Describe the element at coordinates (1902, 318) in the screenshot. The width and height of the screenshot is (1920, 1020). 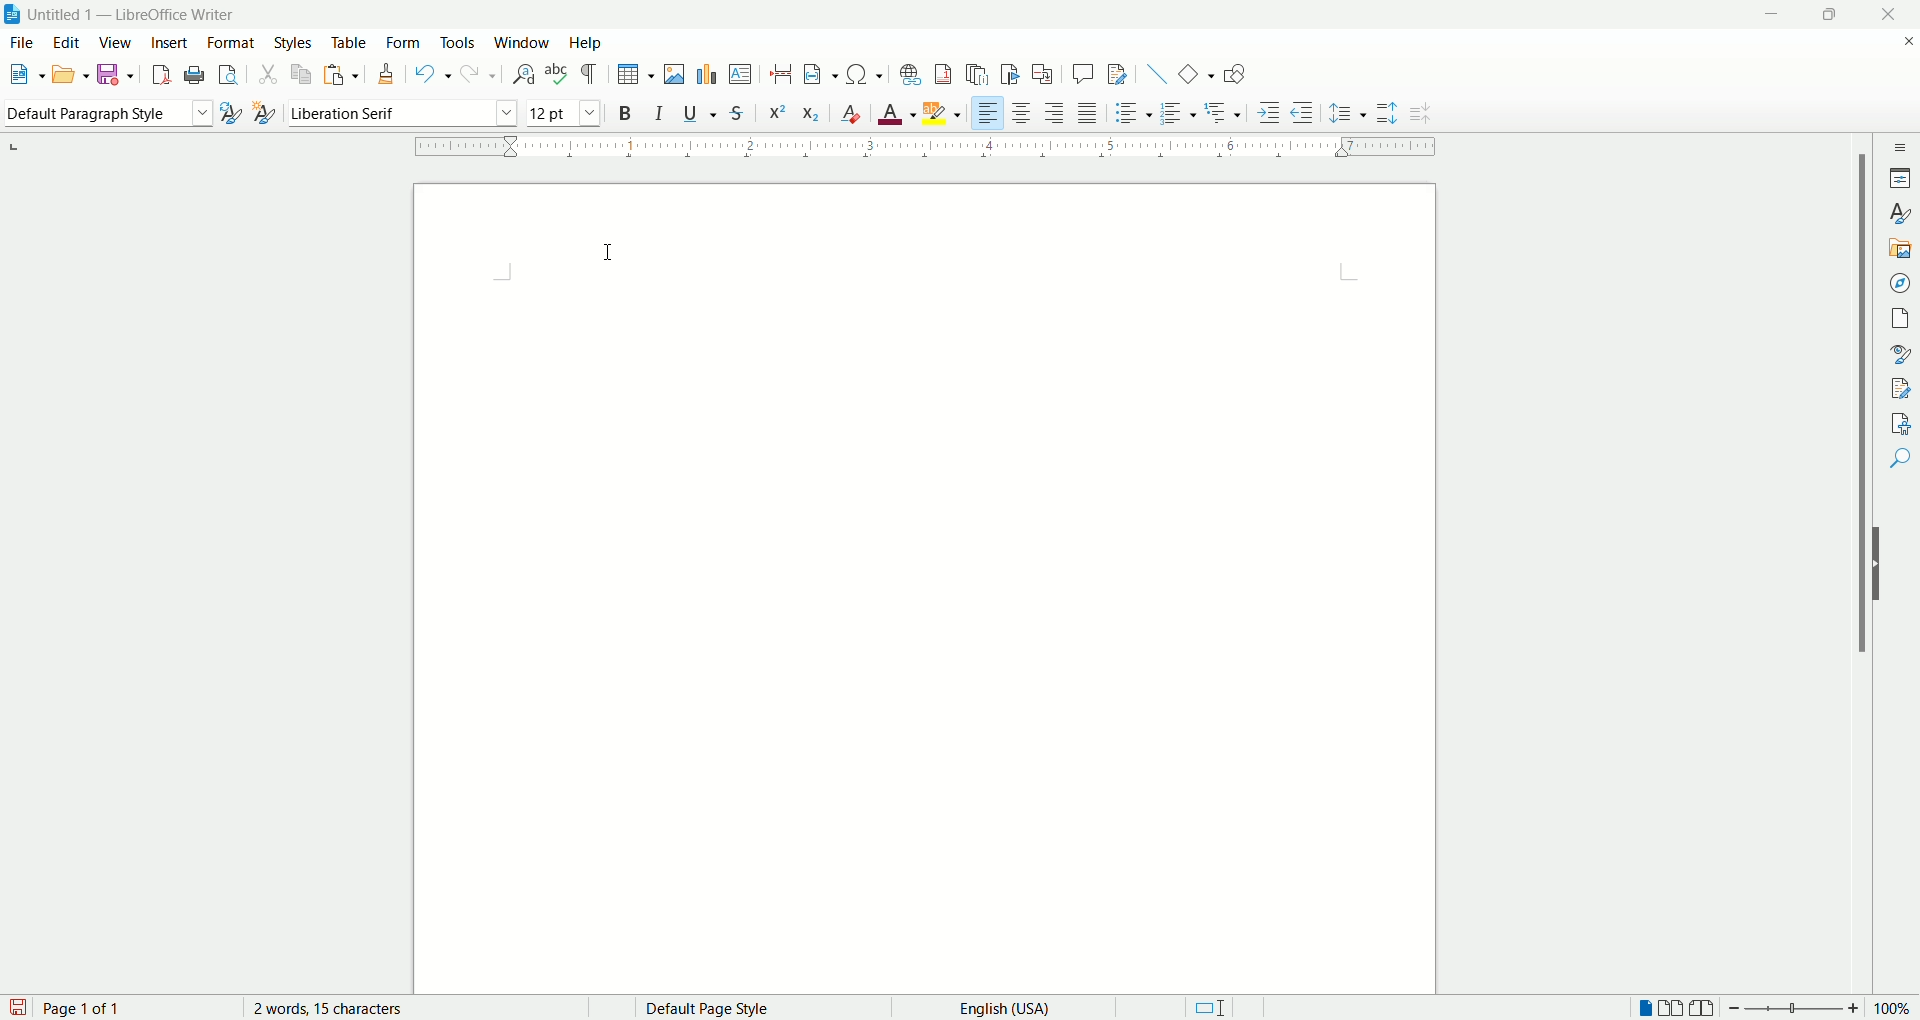
I see `pages` at that location.